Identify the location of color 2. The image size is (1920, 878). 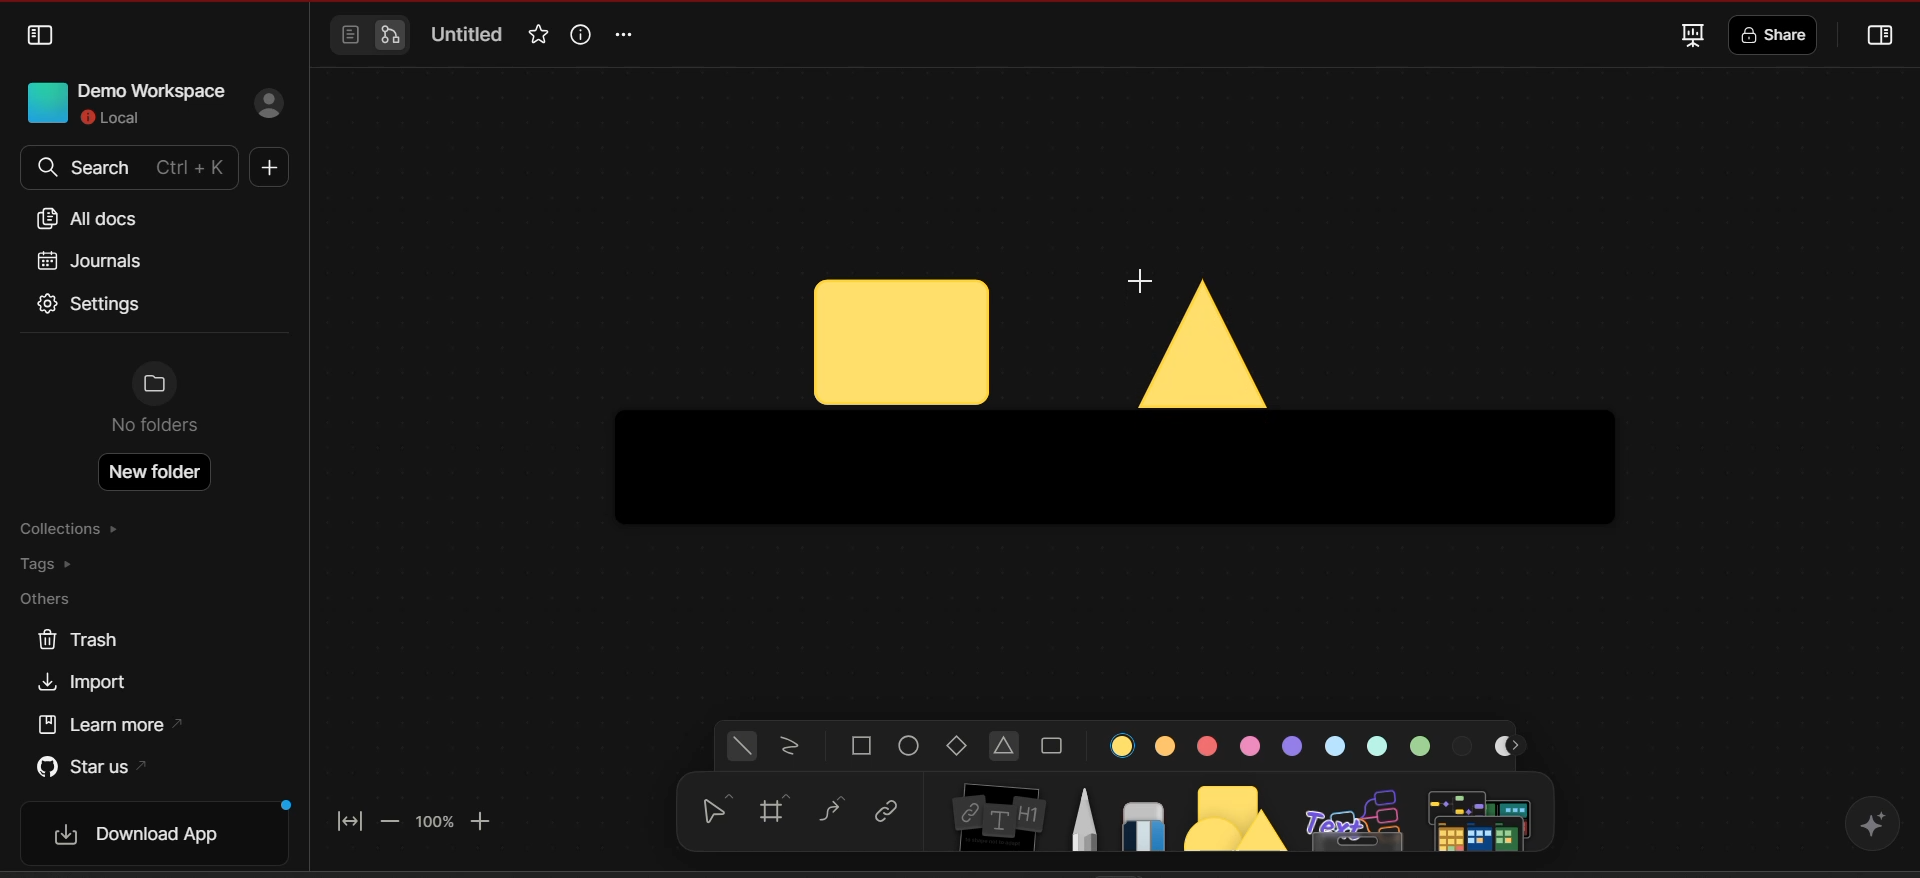
(1166, 744).